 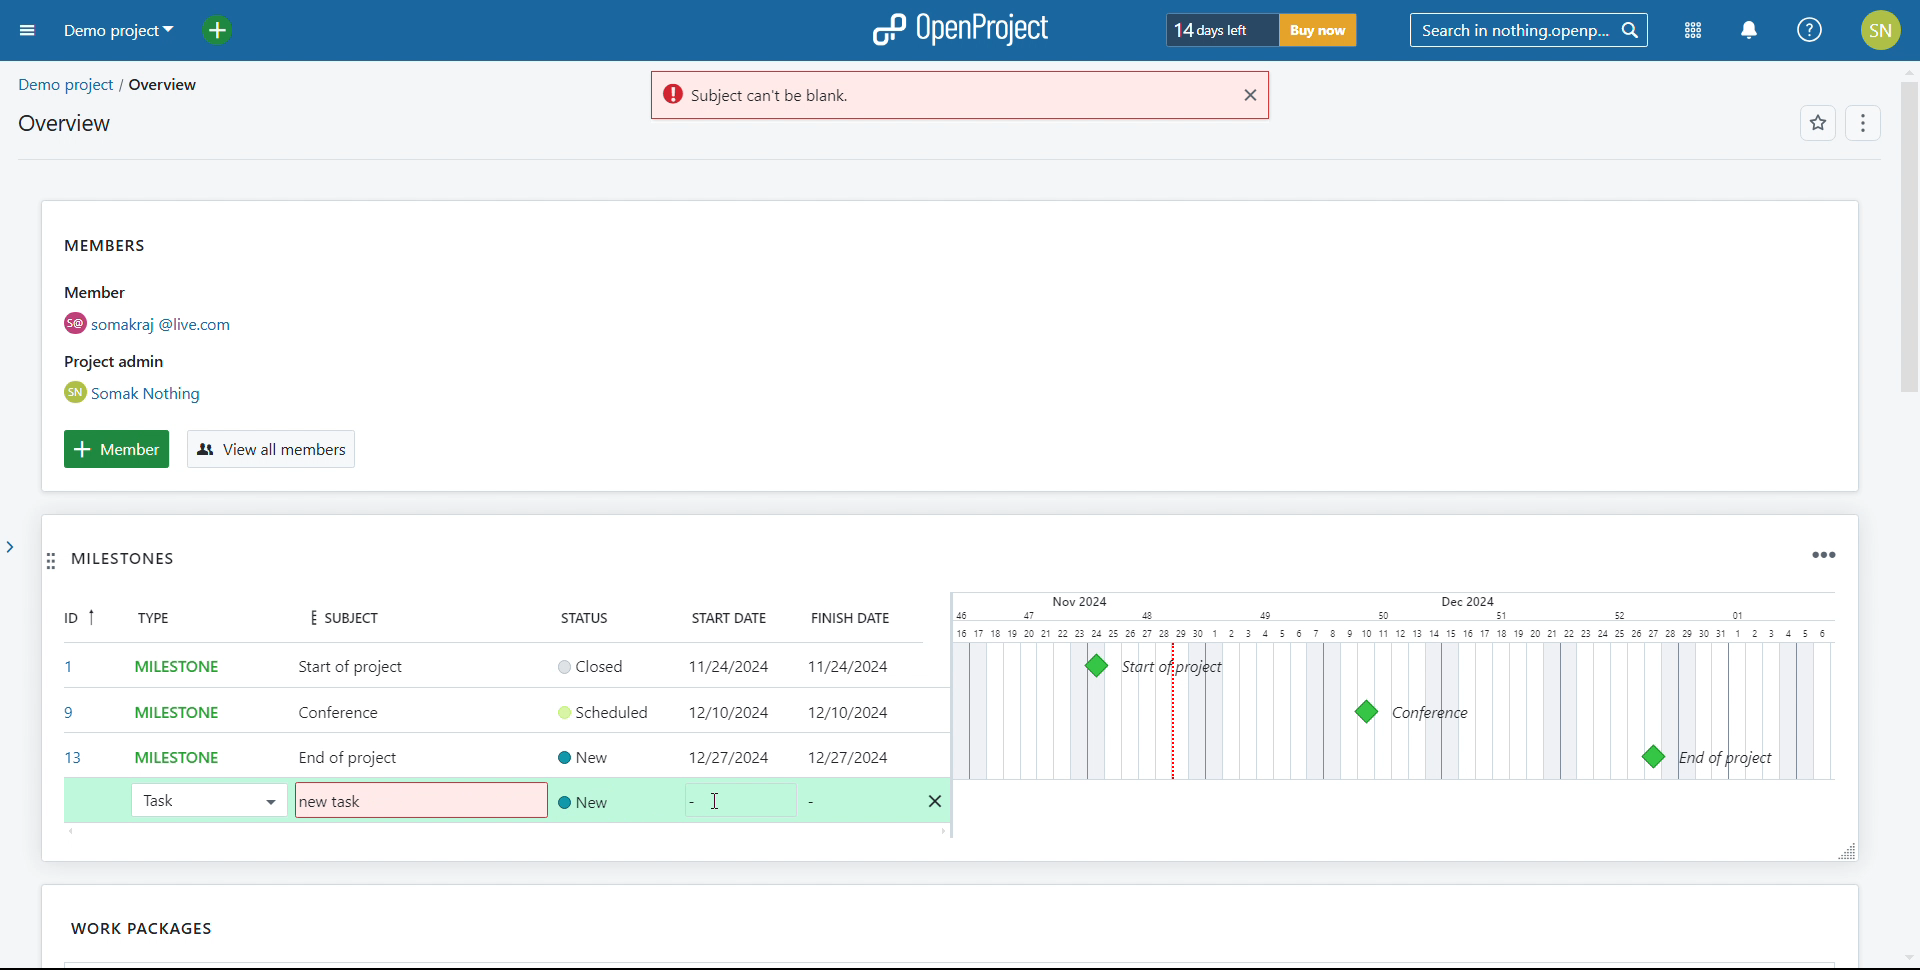 What do you see at coordinates (1218, 31) in the screenshot?
I see `days left for trial` at bounding box center [1218, 31].